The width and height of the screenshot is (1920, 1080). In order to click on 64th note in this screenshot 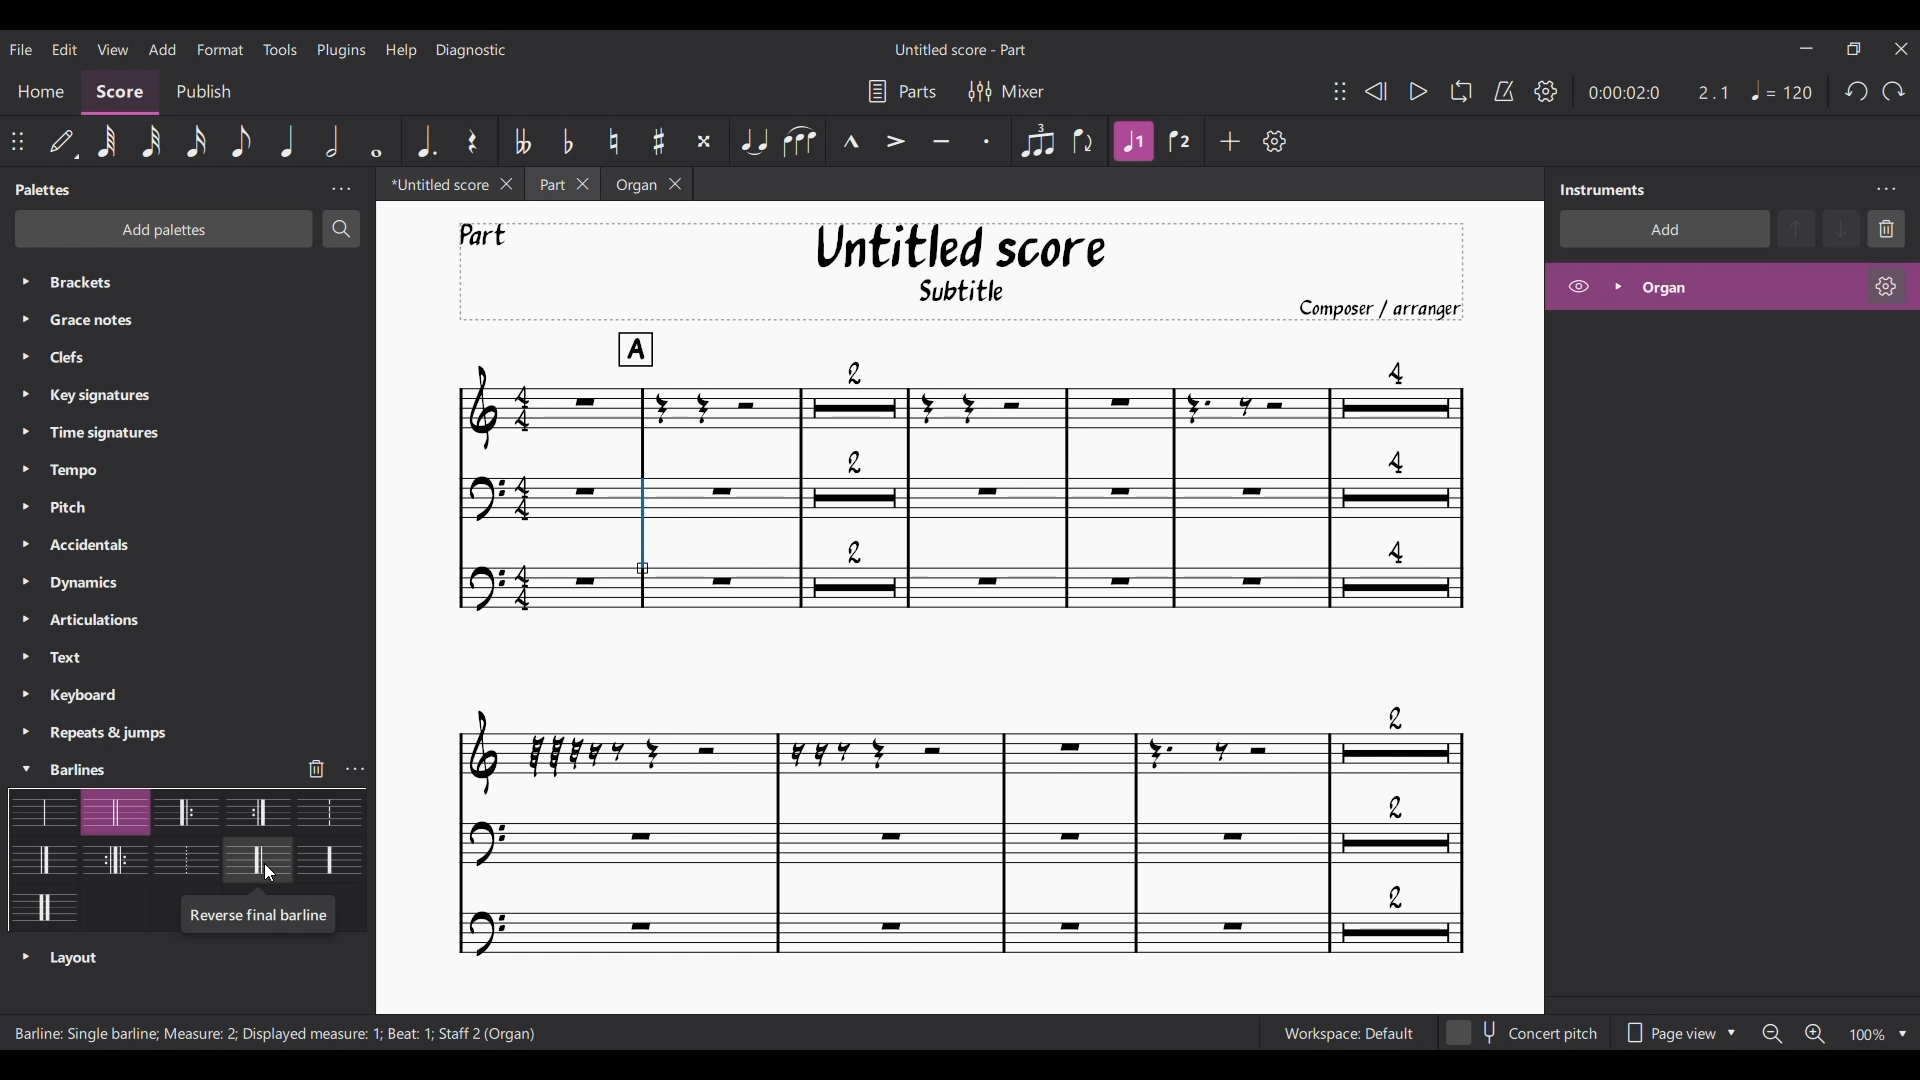, I will do `click(106, 142)`.